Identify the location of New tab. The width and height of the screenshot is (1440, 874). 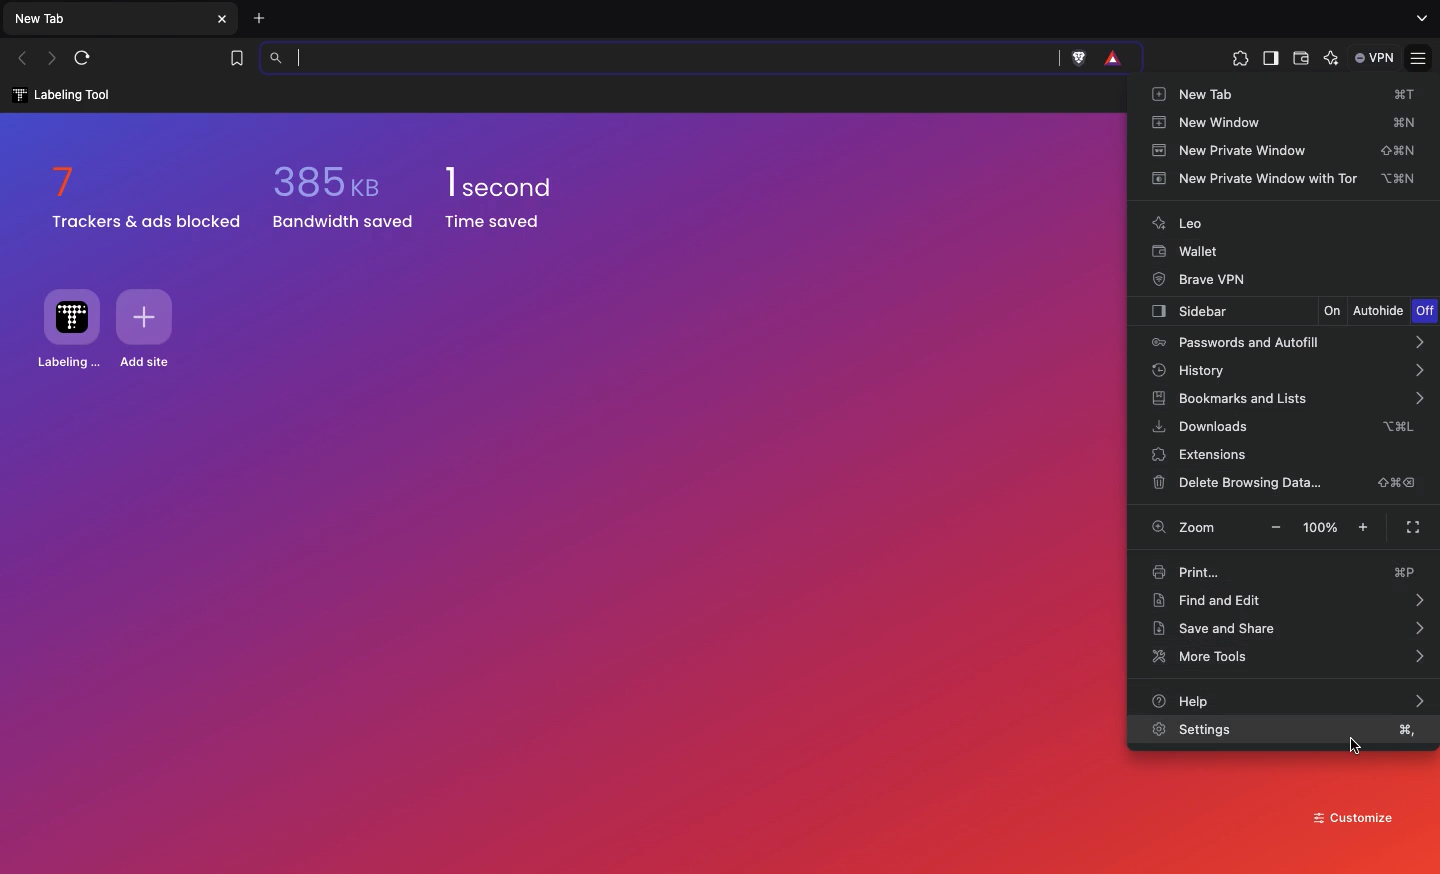
(1285, 98).